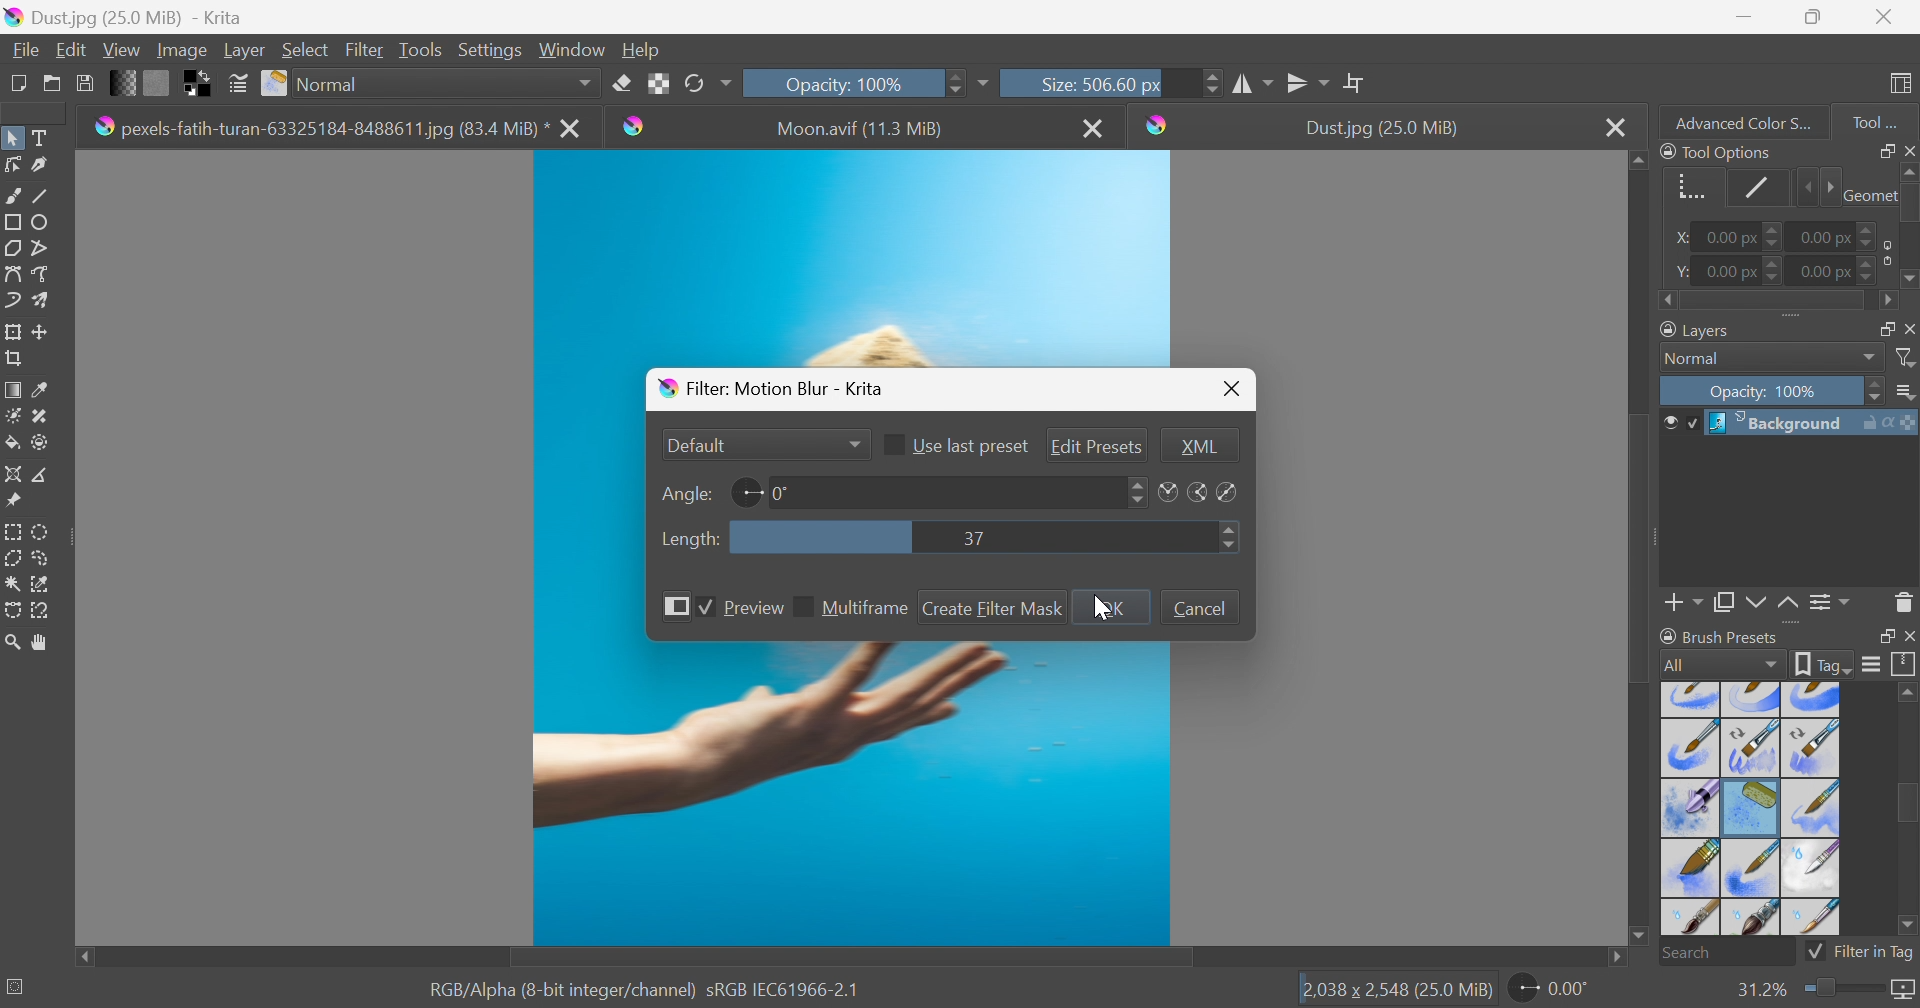 The height and width of the screenshot is (1008, 1920). Describe the element at coordinates (83, 81) in the screenshot. I see `Save` at that location.